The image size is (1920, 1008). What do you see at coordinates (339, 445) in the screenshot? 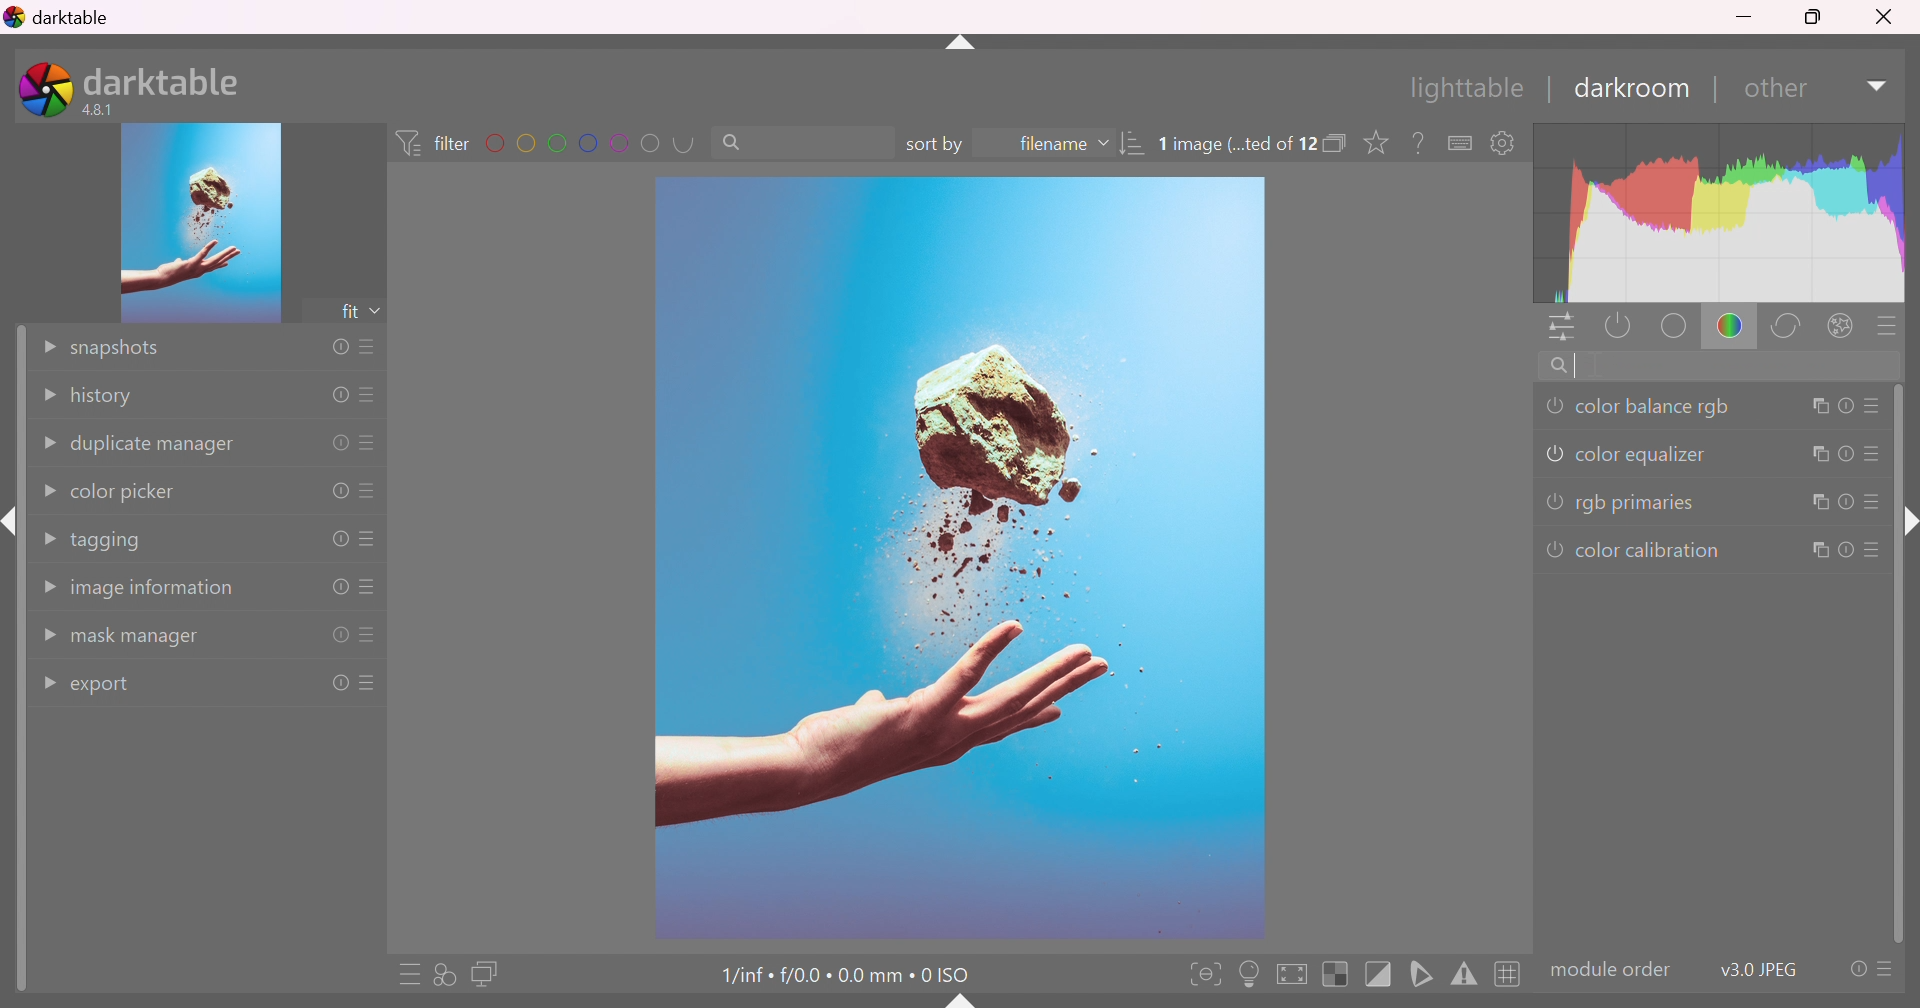
I see `reset` at bounding box center [339, 445].